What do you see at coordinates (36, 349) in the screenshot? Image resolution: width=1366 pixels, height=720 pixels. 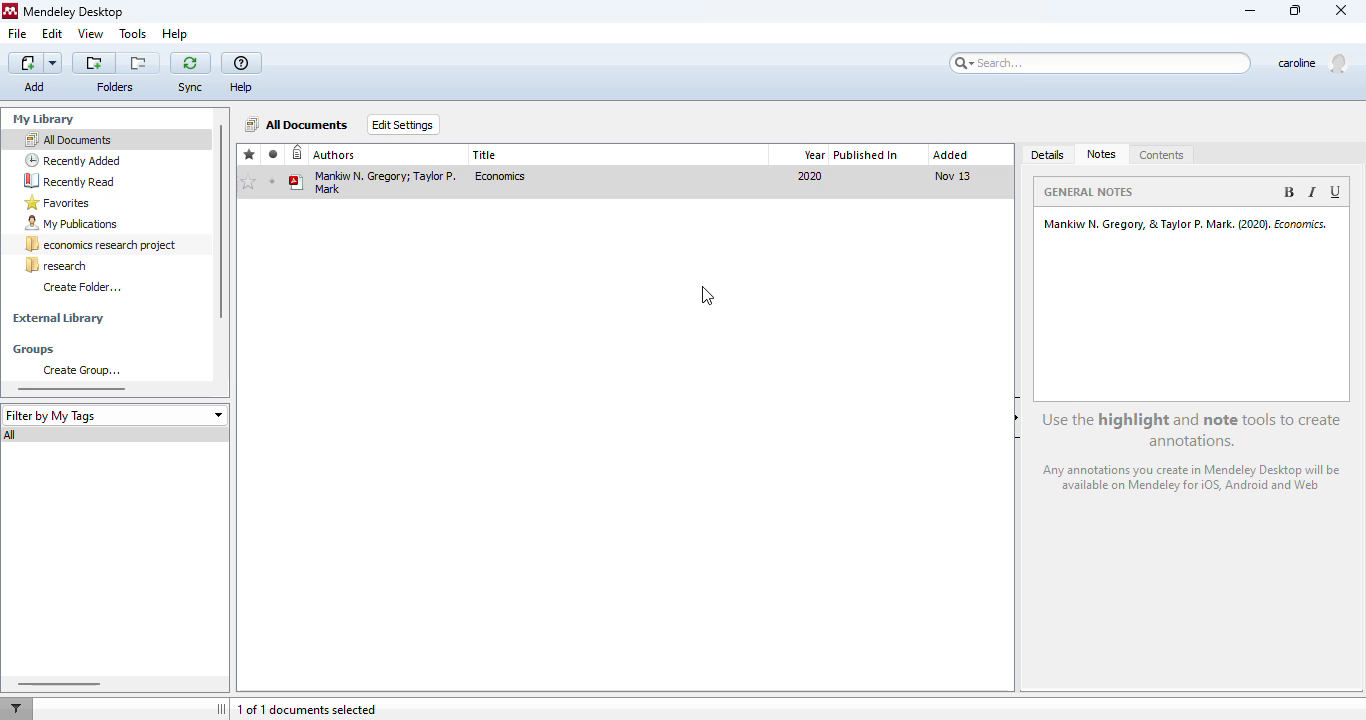 I see `groups` at bounding box center [36, 349].